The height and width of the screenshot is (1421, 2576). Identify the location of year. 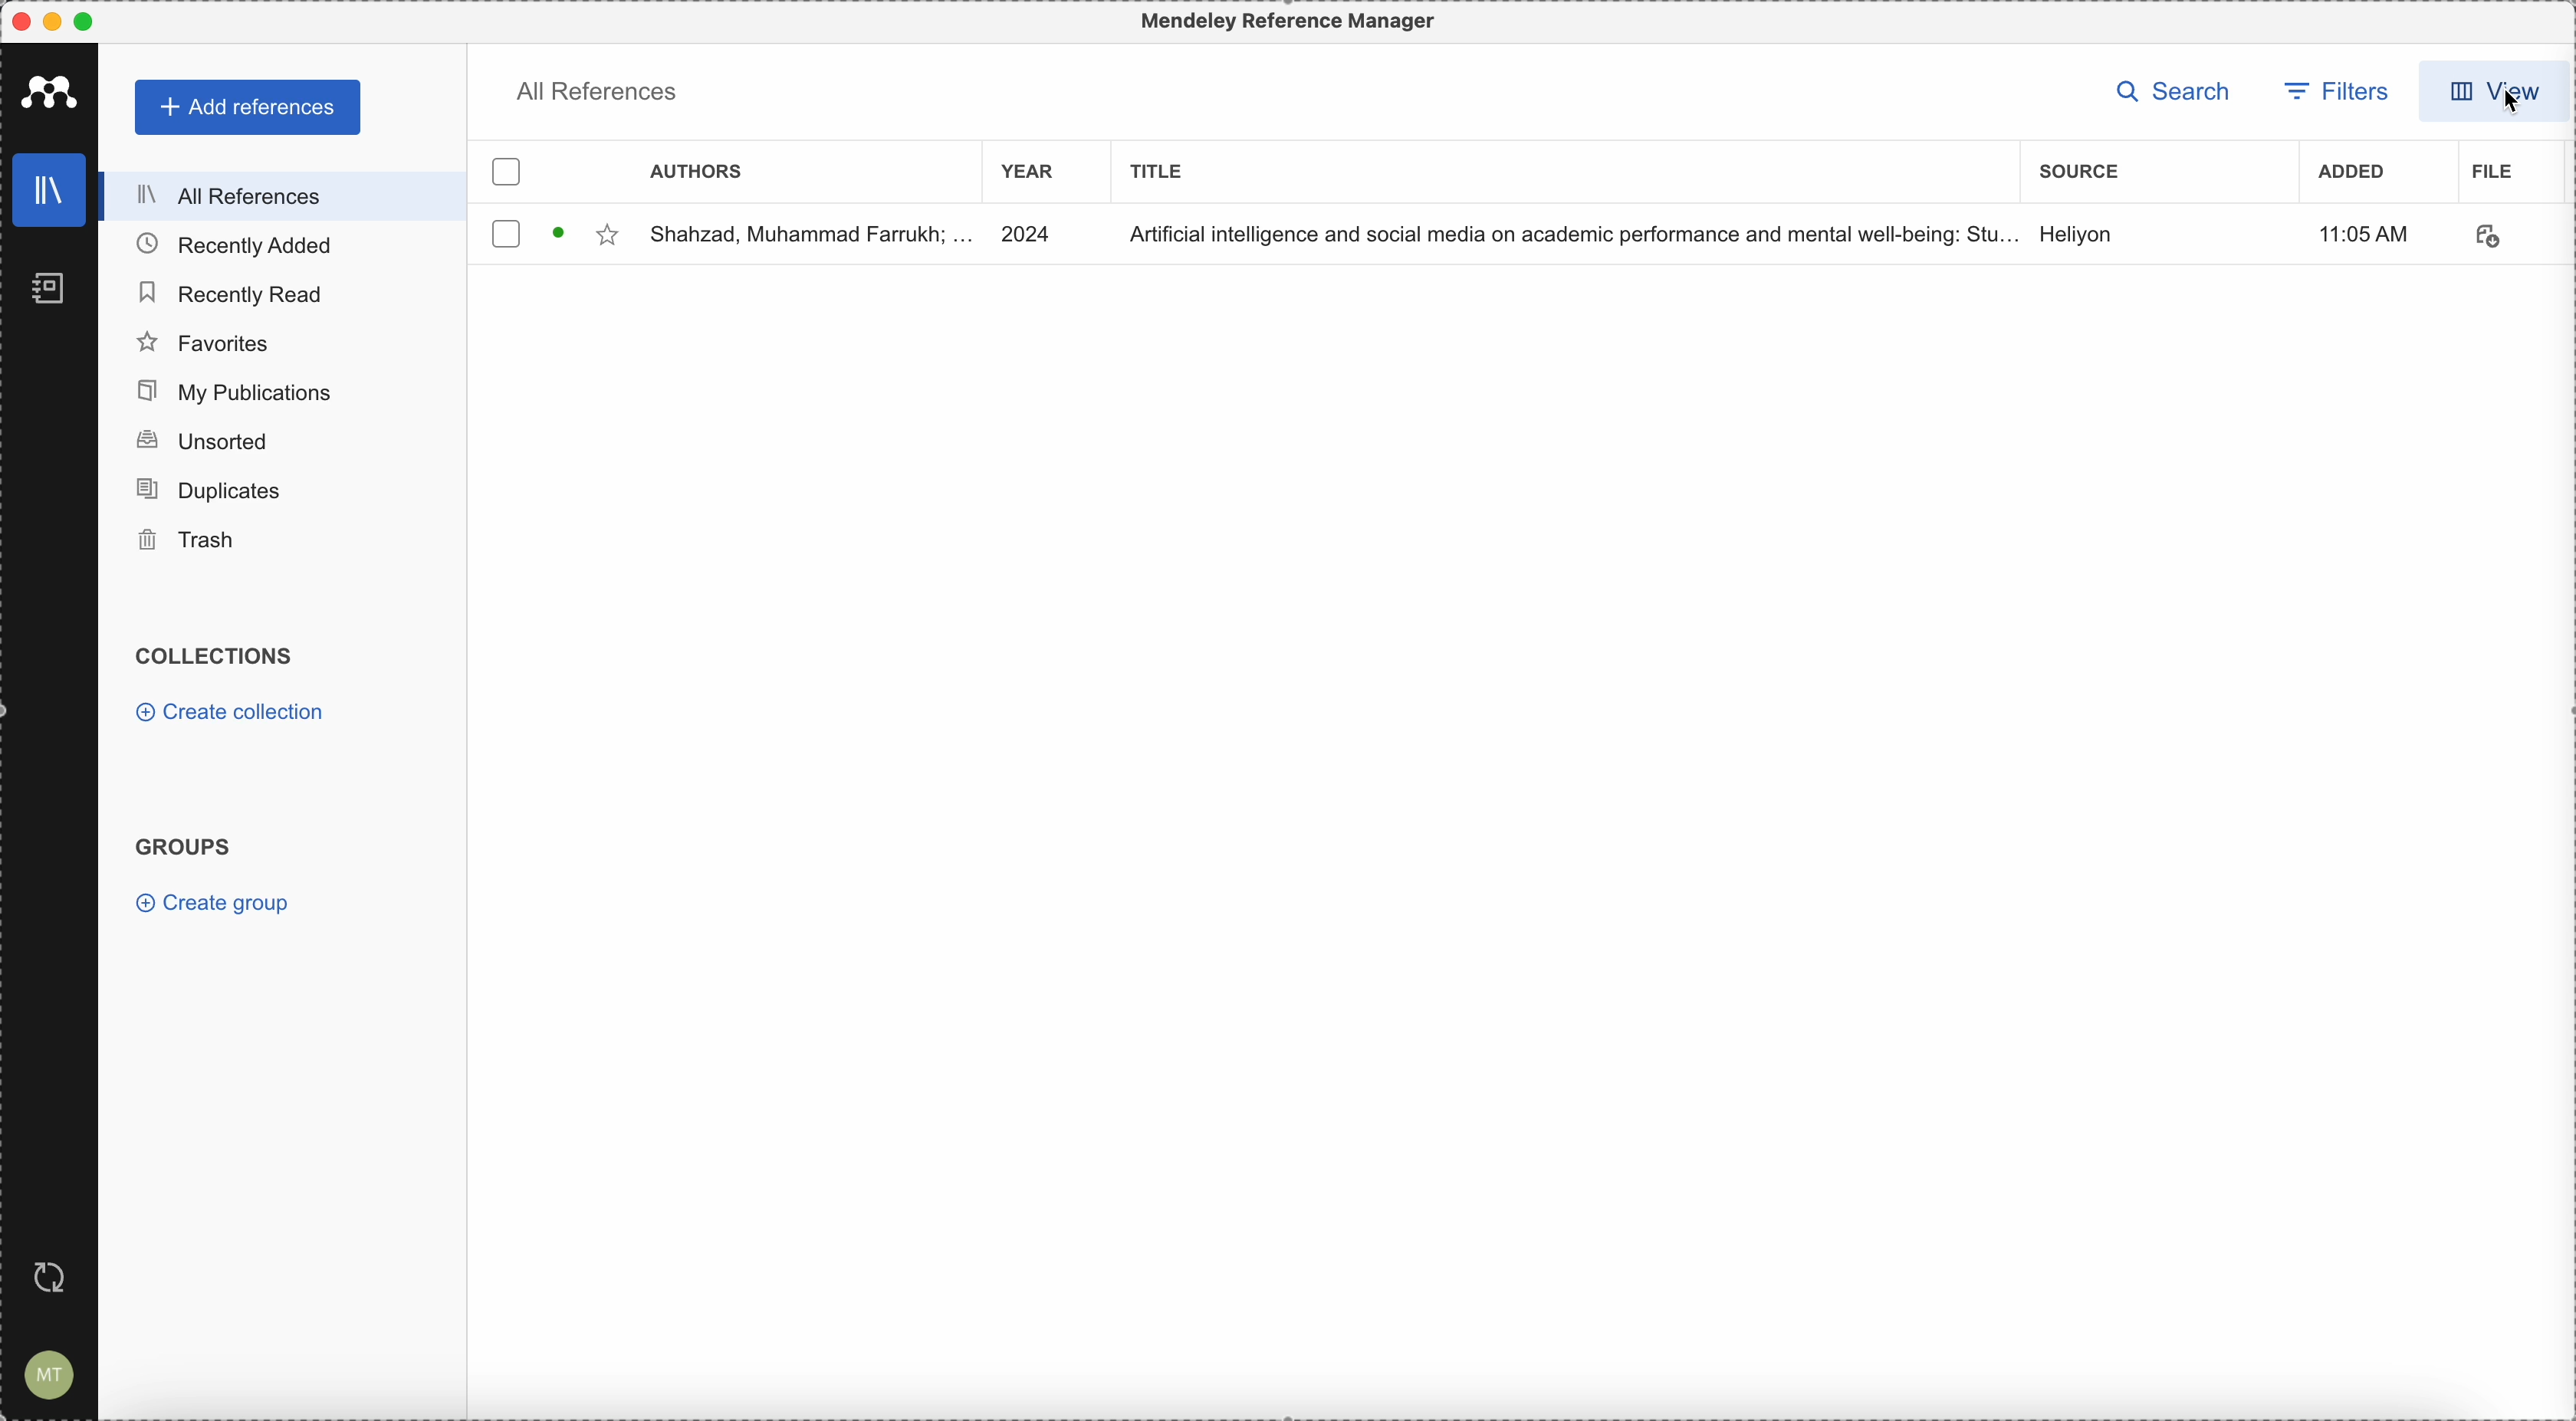
(1034, 172).